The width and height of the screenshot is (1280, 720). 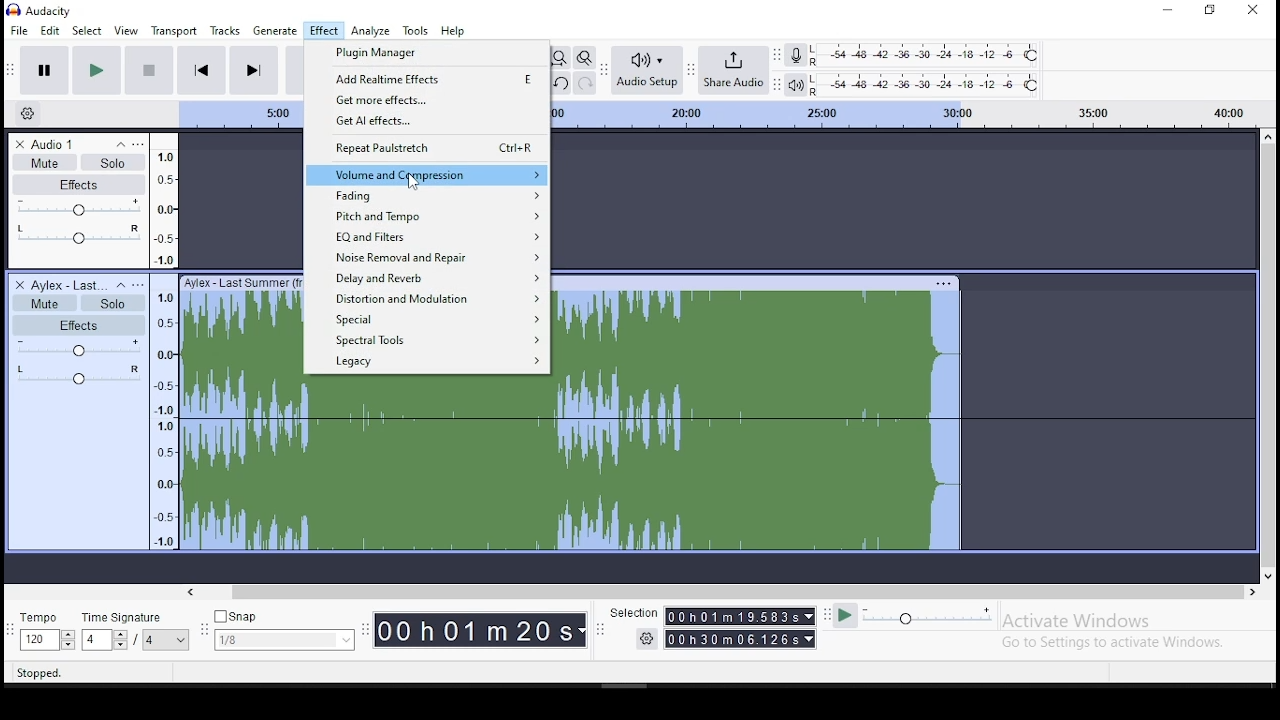 I want to click on fit to project to width, so click(x=559, y=57).